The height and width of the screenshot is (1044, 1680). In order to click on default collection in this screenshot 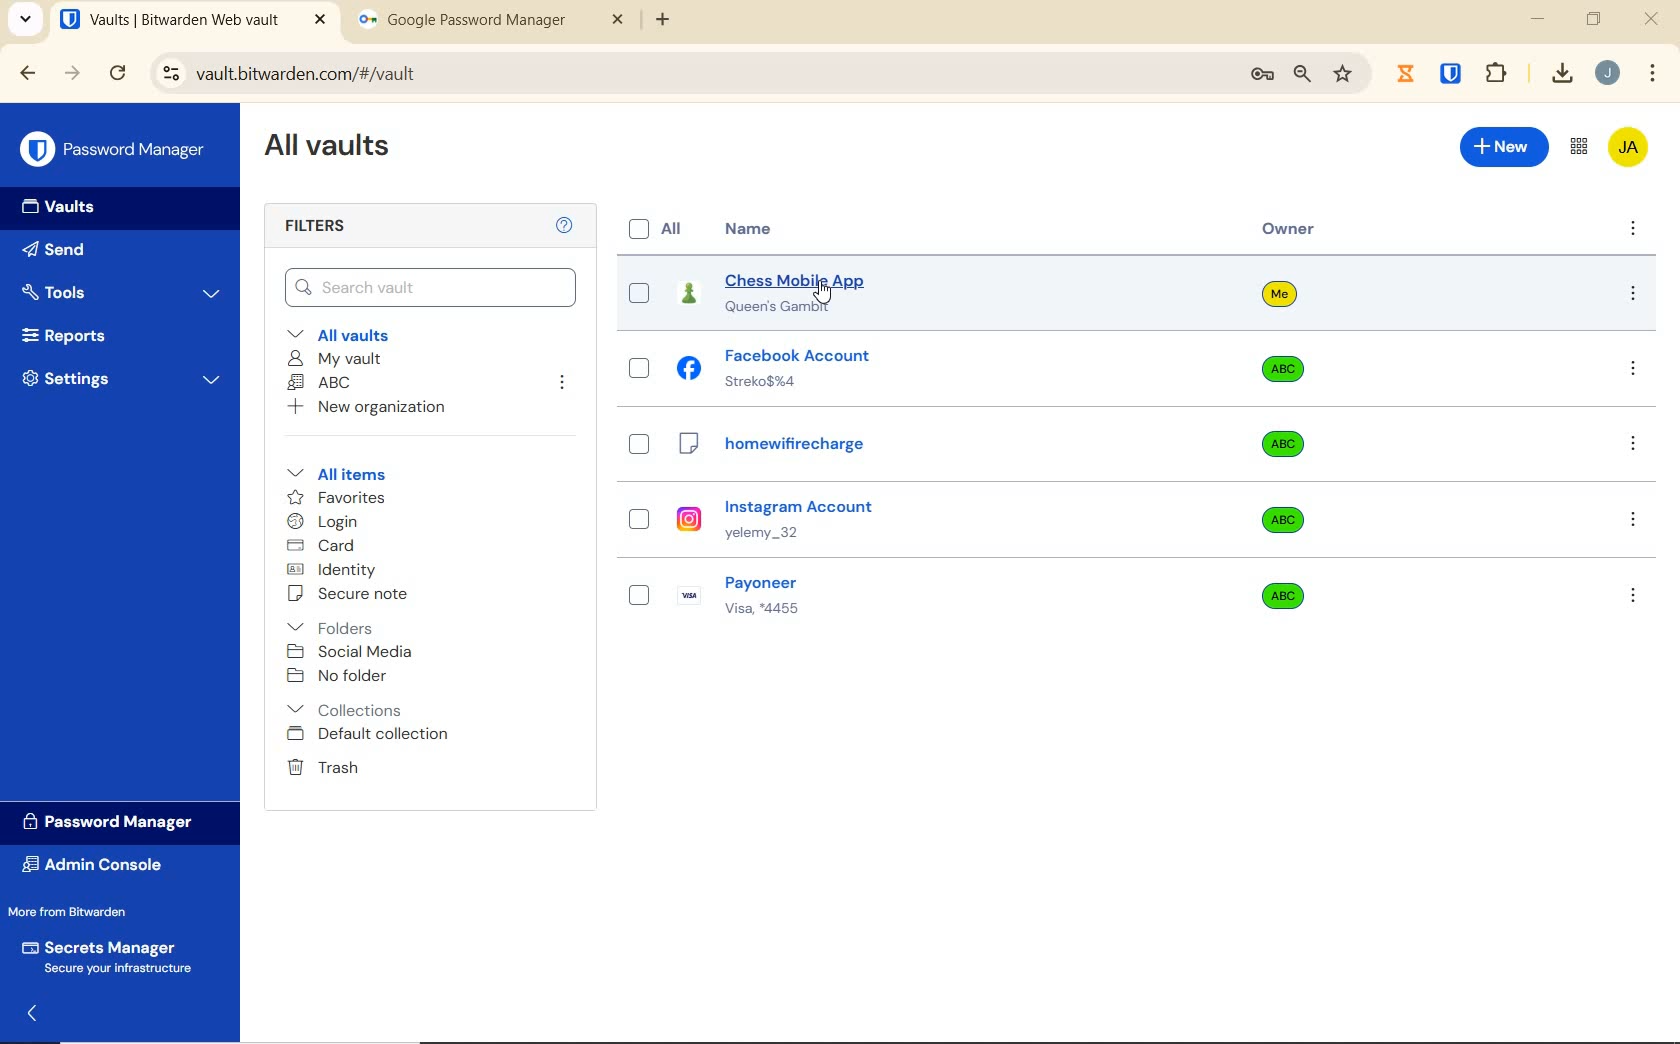, I will do `click(372, 735)`.